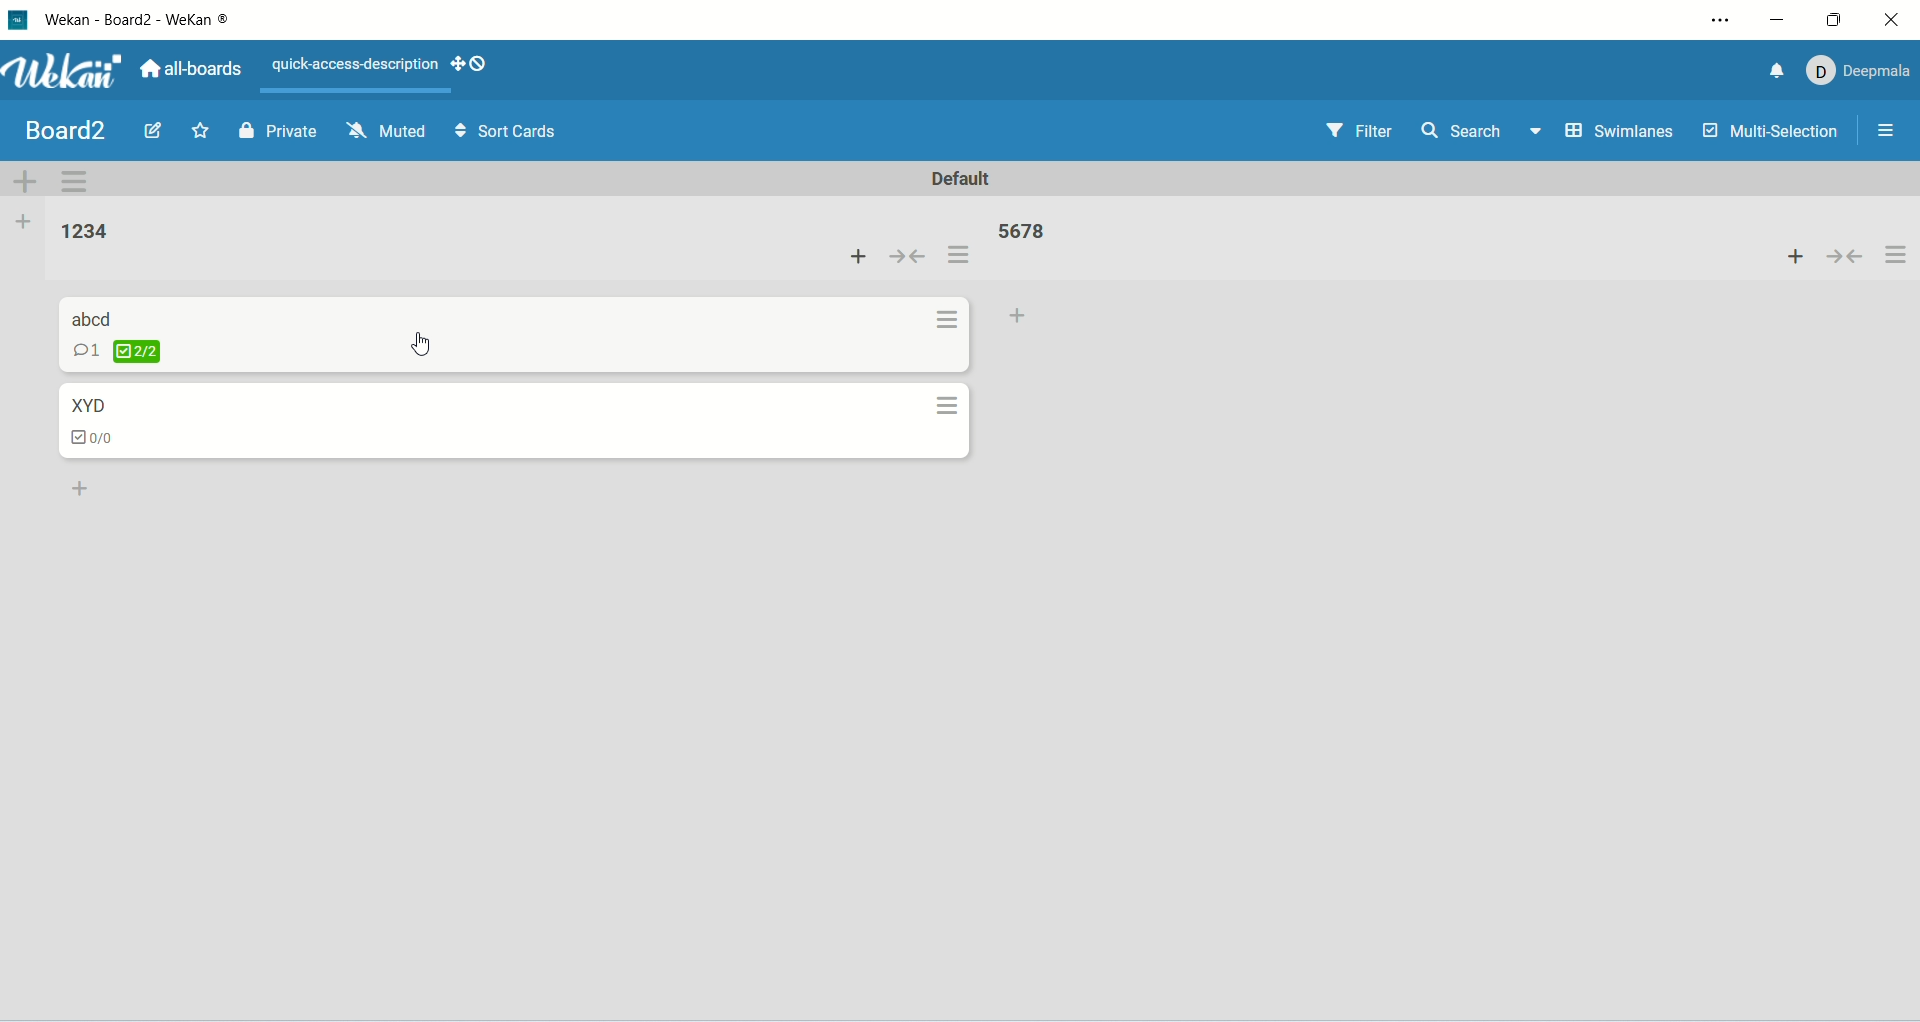 The width and height of the screenshot is (1920, 1022). What do you see at coordinates (967, 181) in the screenshot?
I see `default` at bounding box center [967, 181].